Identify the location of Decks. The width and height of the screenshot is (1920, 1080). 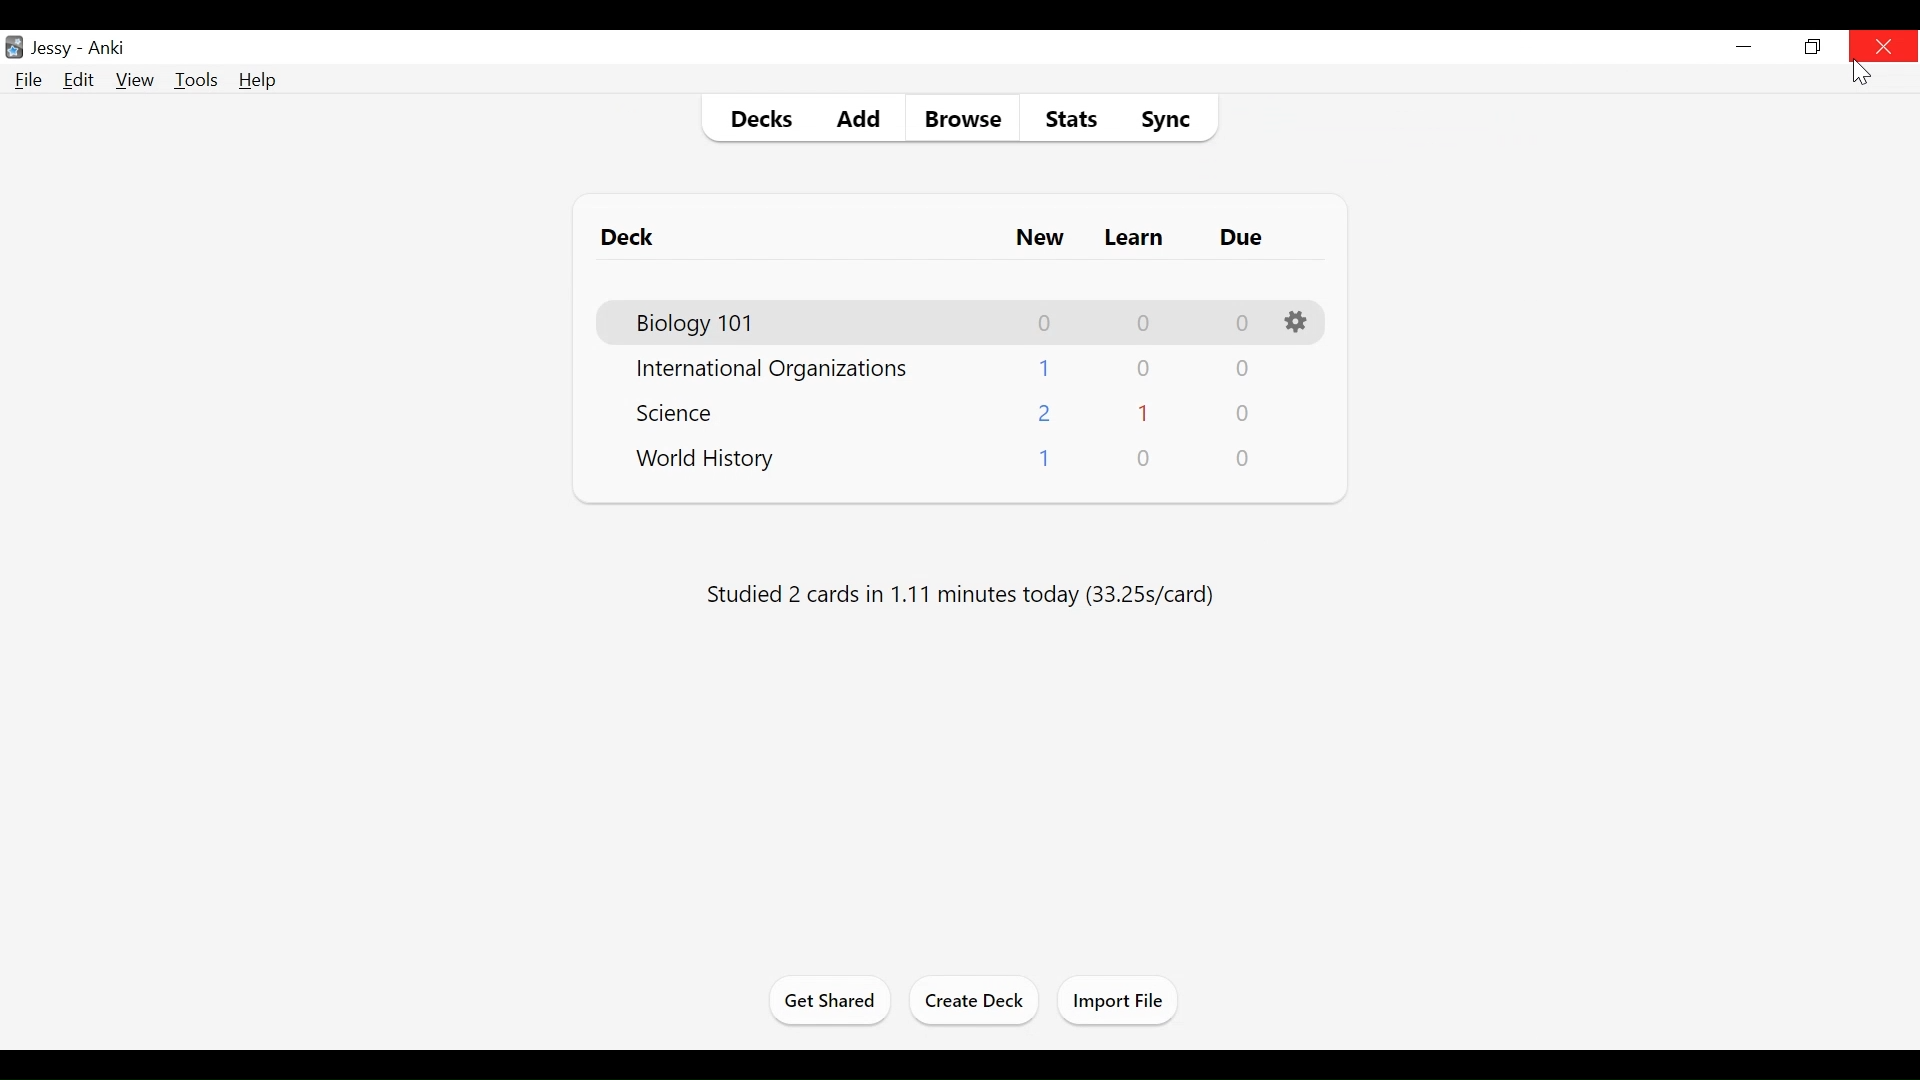
(758, 119).